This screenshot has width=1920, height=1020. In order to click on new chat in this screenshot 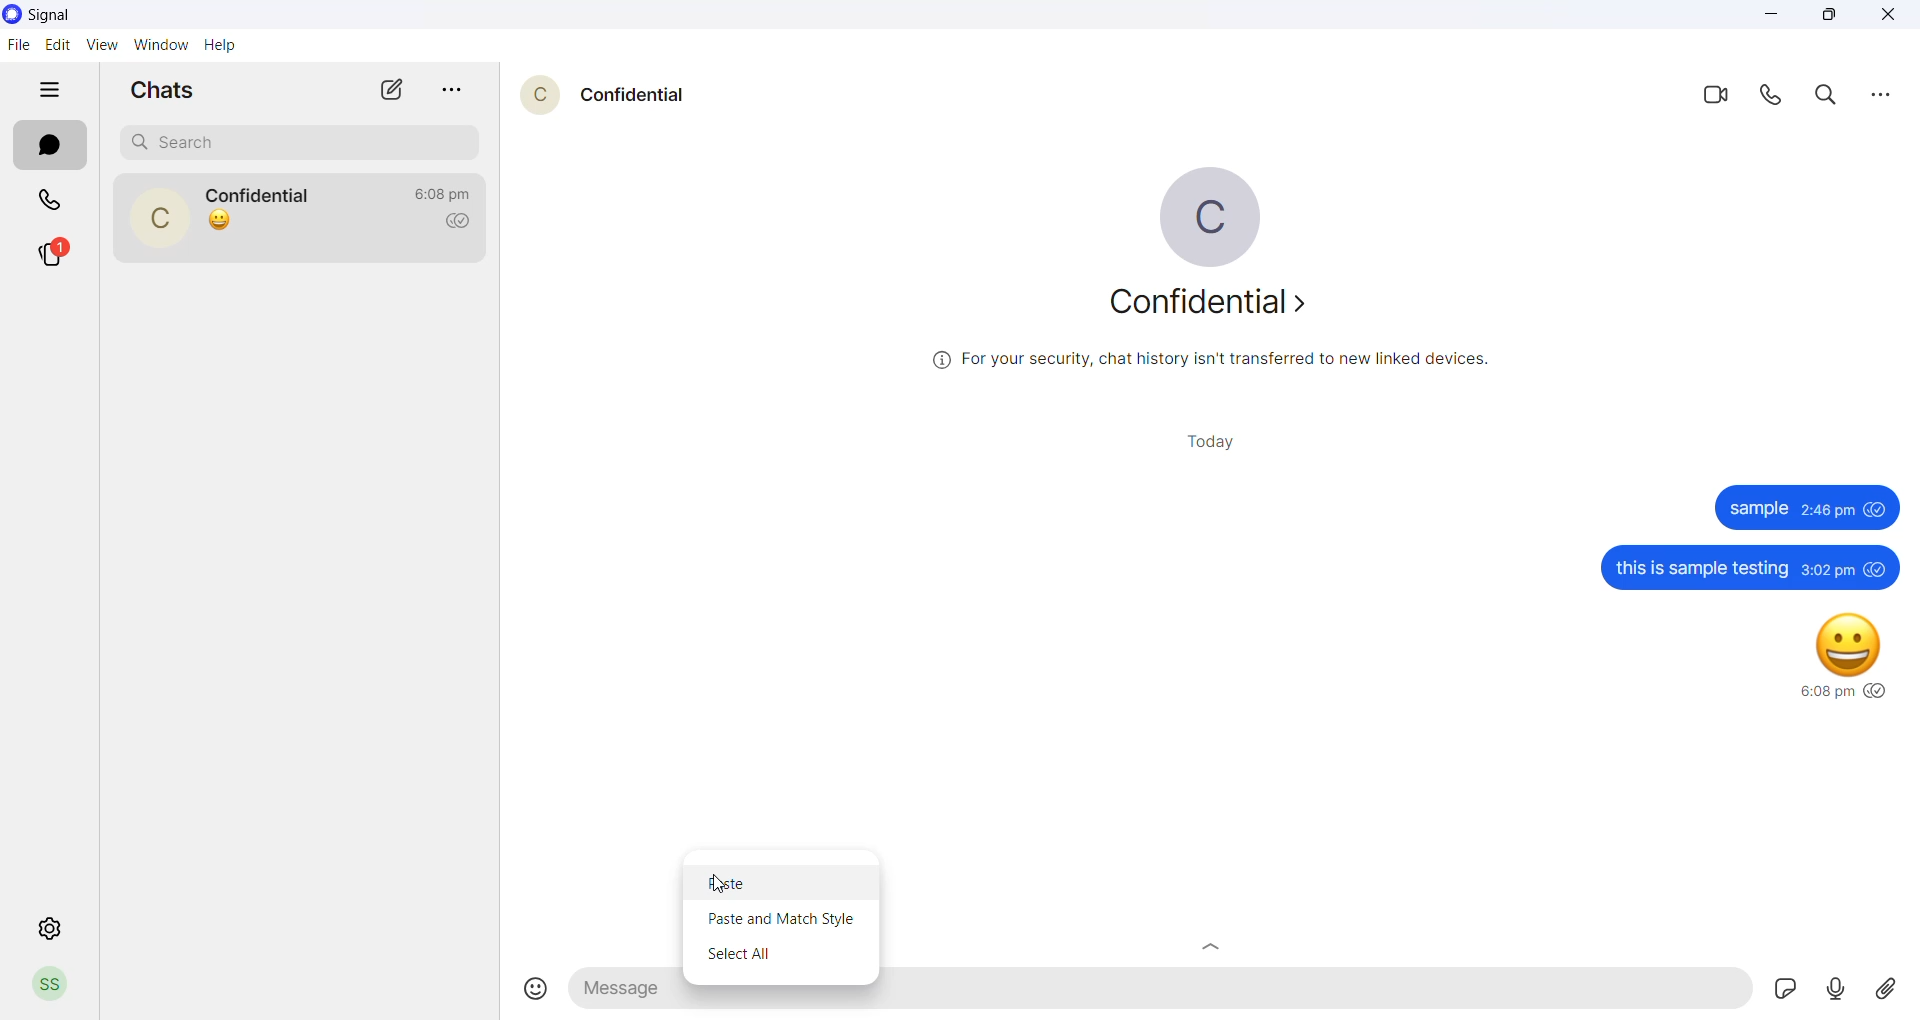, I will do `click(393, 90)`.